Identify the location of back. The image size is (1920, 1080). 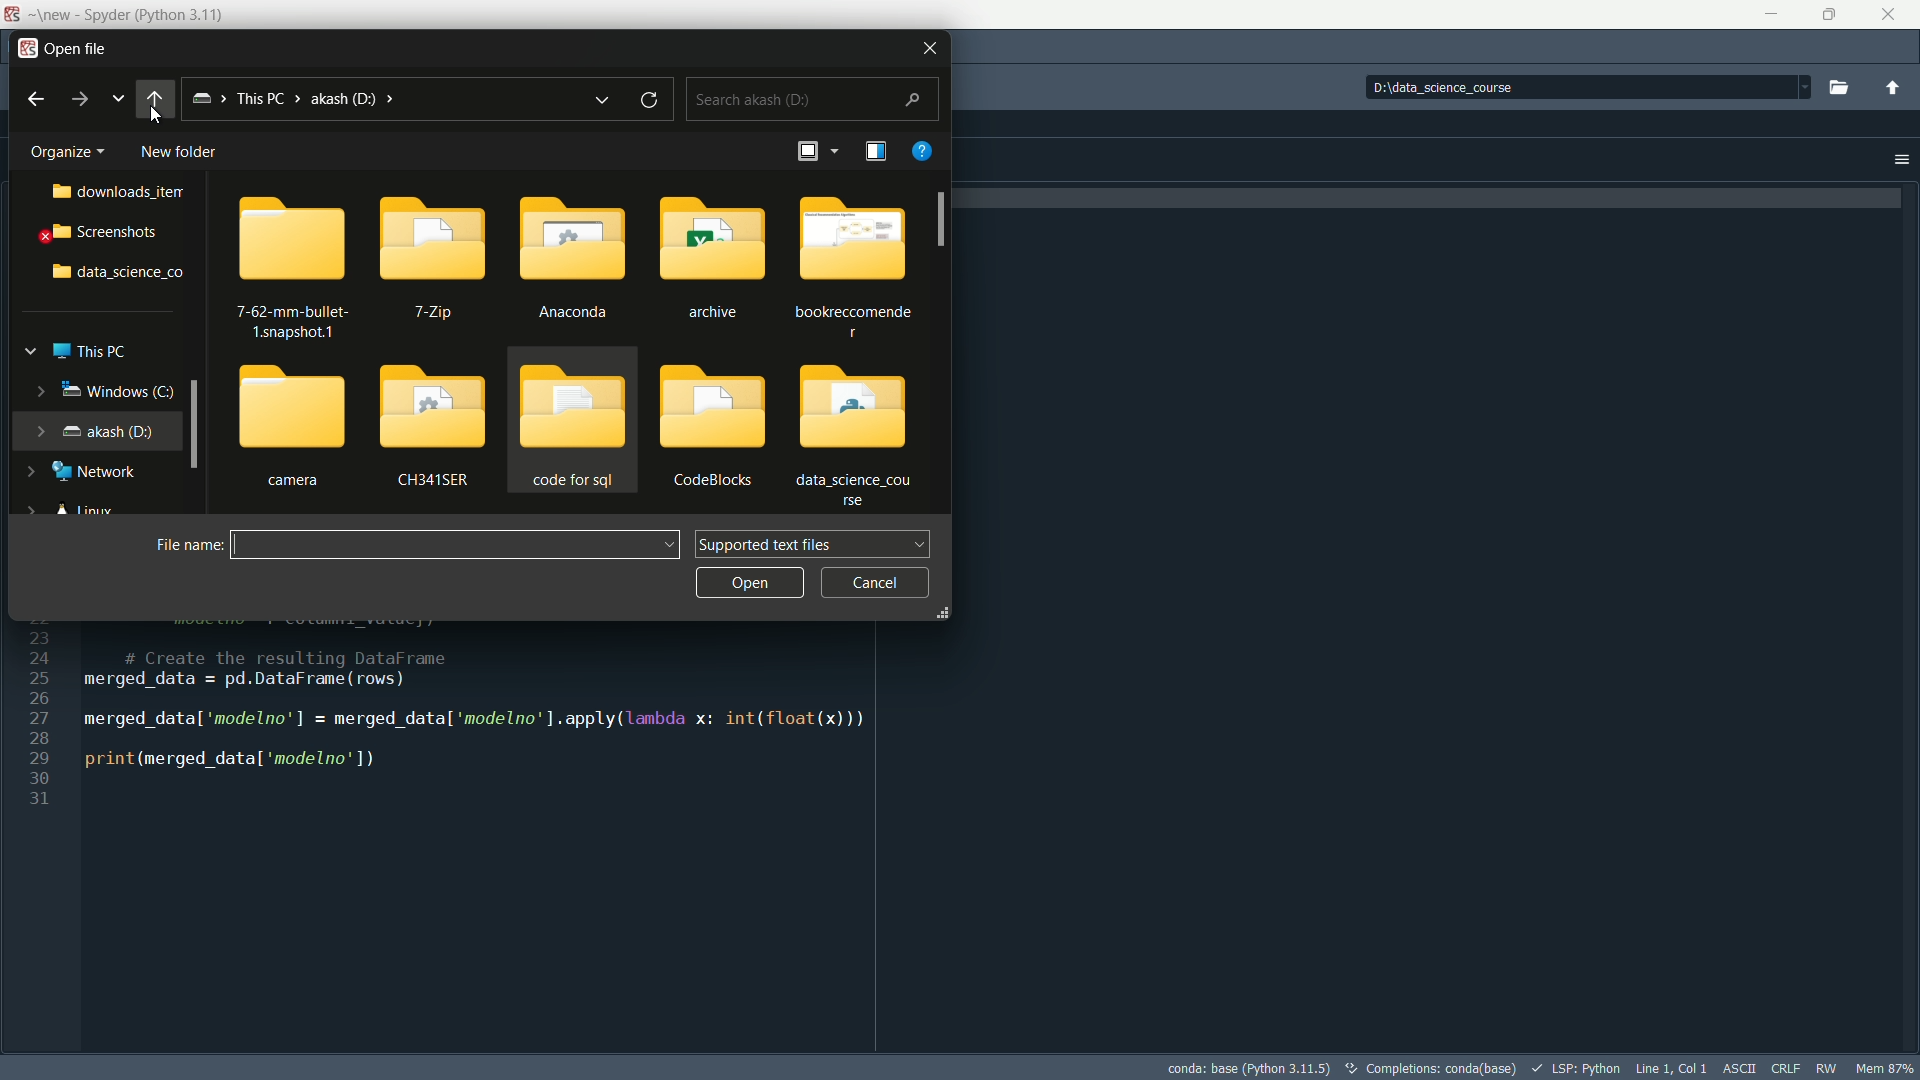
(154, 100).